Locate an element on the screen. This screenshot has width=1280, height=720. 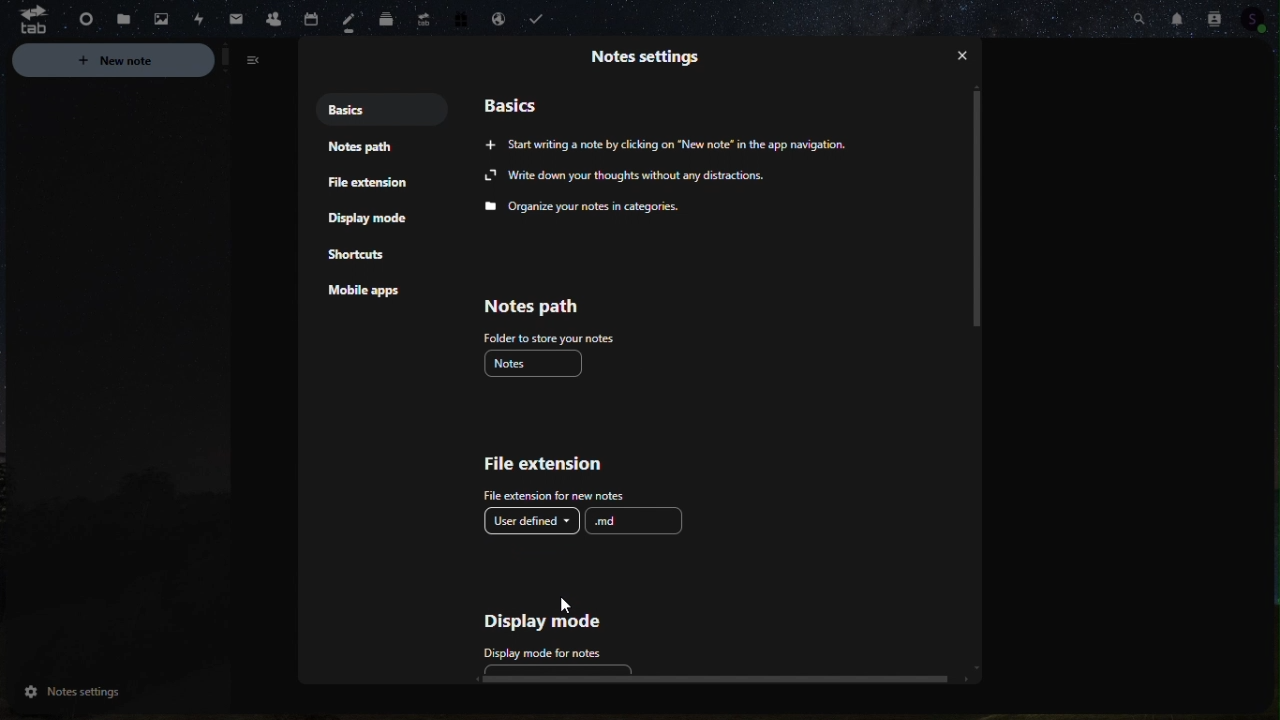
 is located at coordinates (655, 62).